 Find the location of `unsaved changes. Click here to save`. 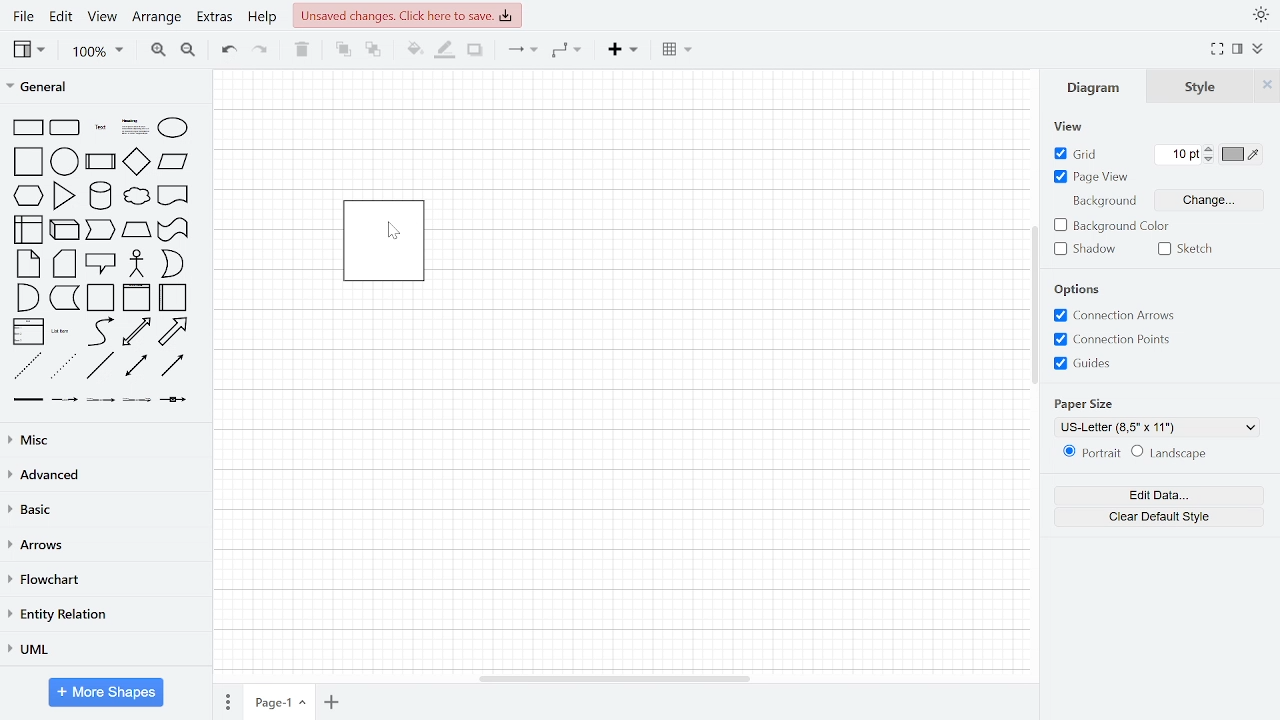

unsaved changes. Click here to save is located at coordinates (410, 15).